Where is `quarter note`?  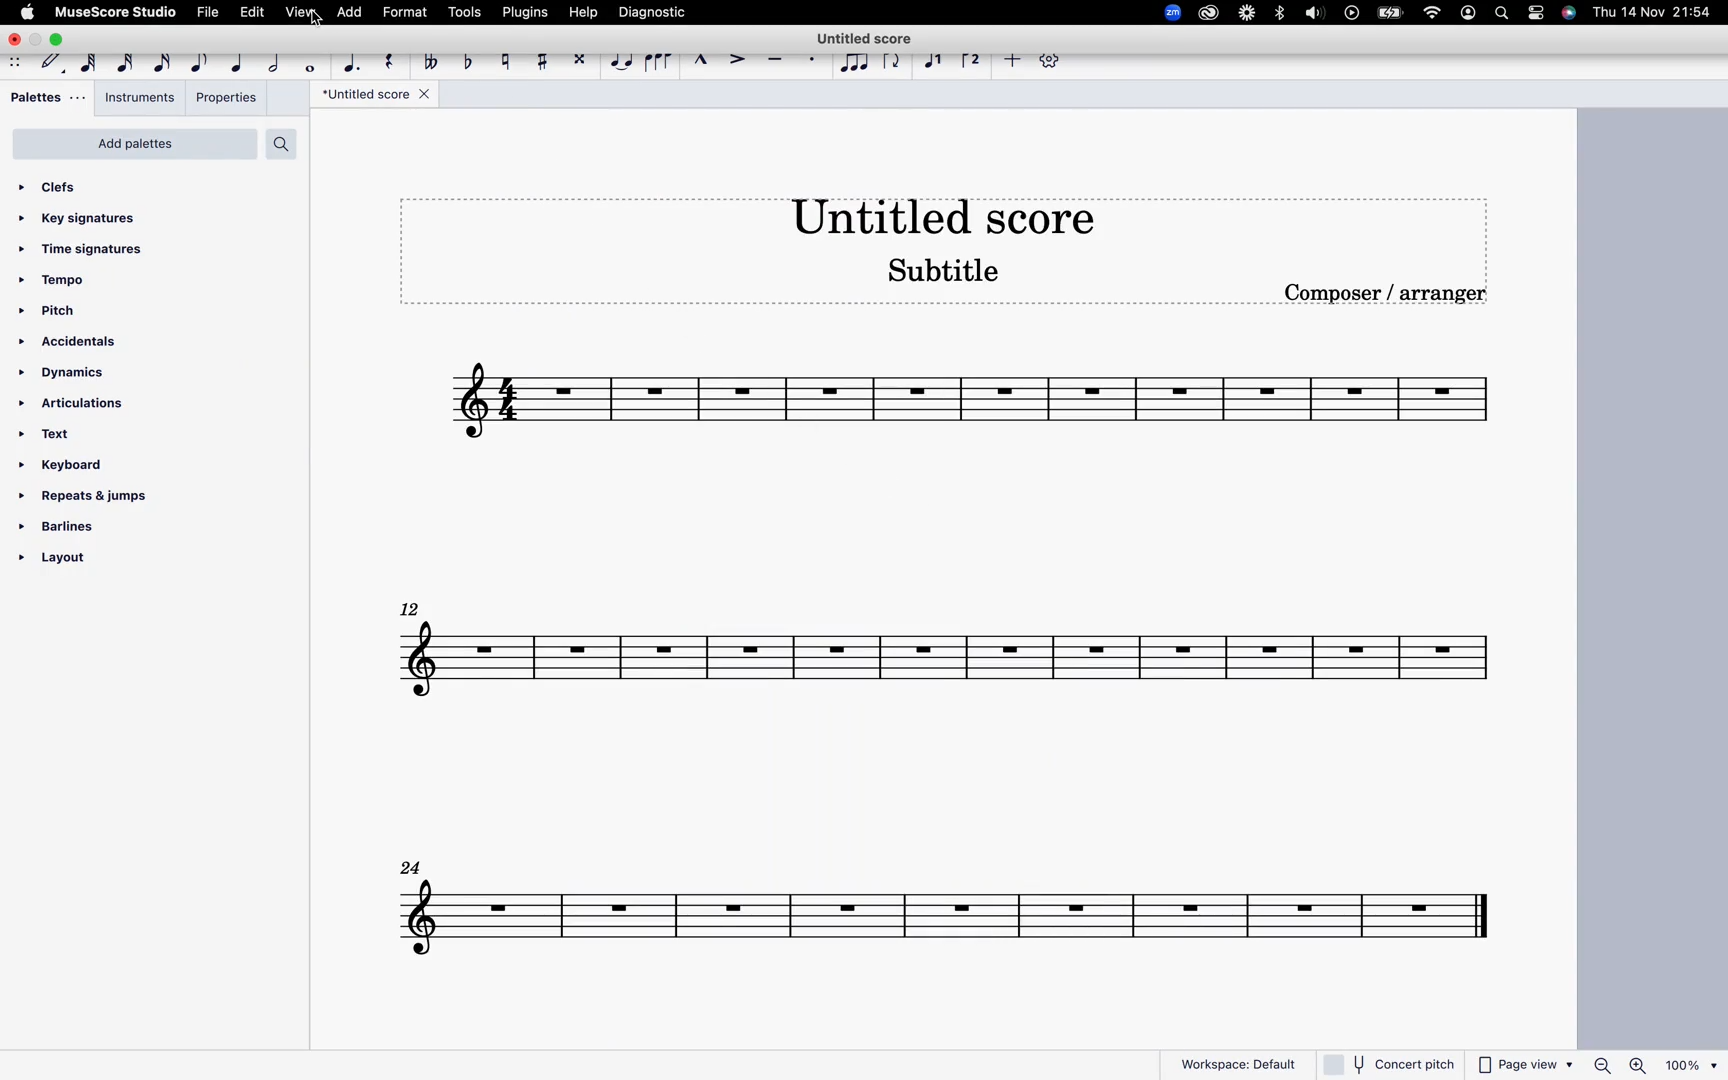 quarter note is located at coordinates (236, 65).